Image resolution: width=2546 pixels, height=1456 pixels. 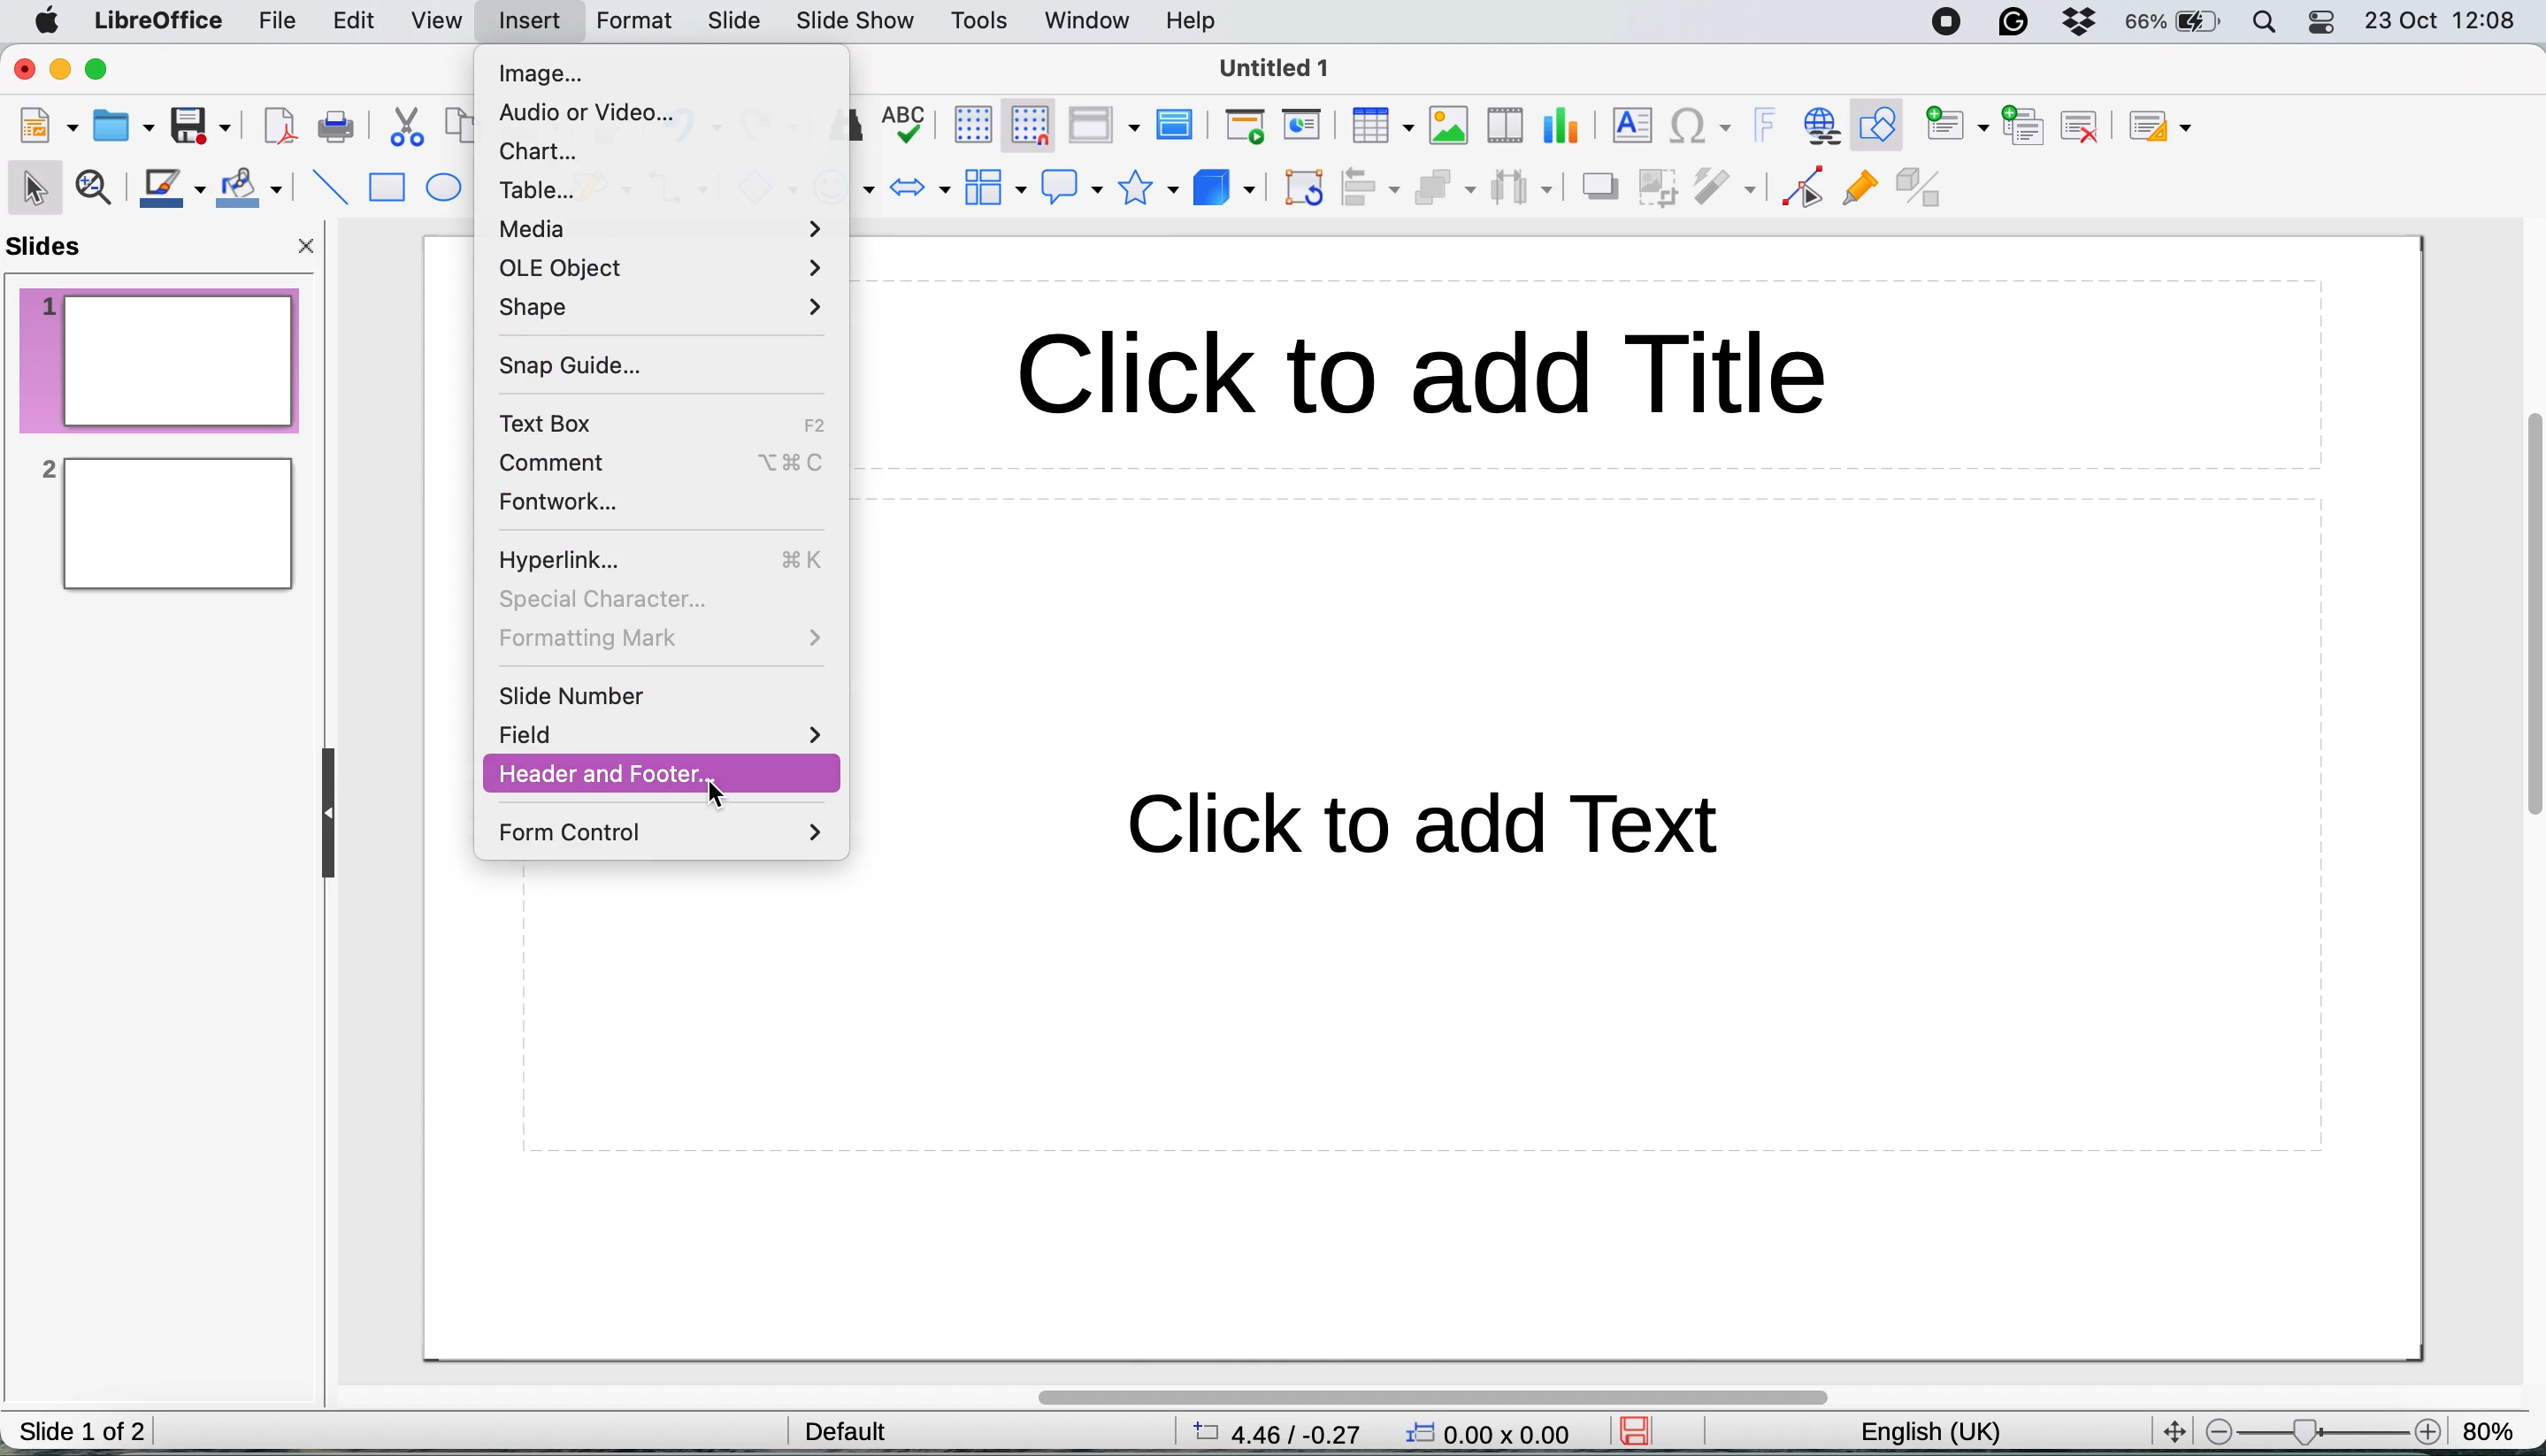 I want to click on new slide, so click(x=1956, y=127).